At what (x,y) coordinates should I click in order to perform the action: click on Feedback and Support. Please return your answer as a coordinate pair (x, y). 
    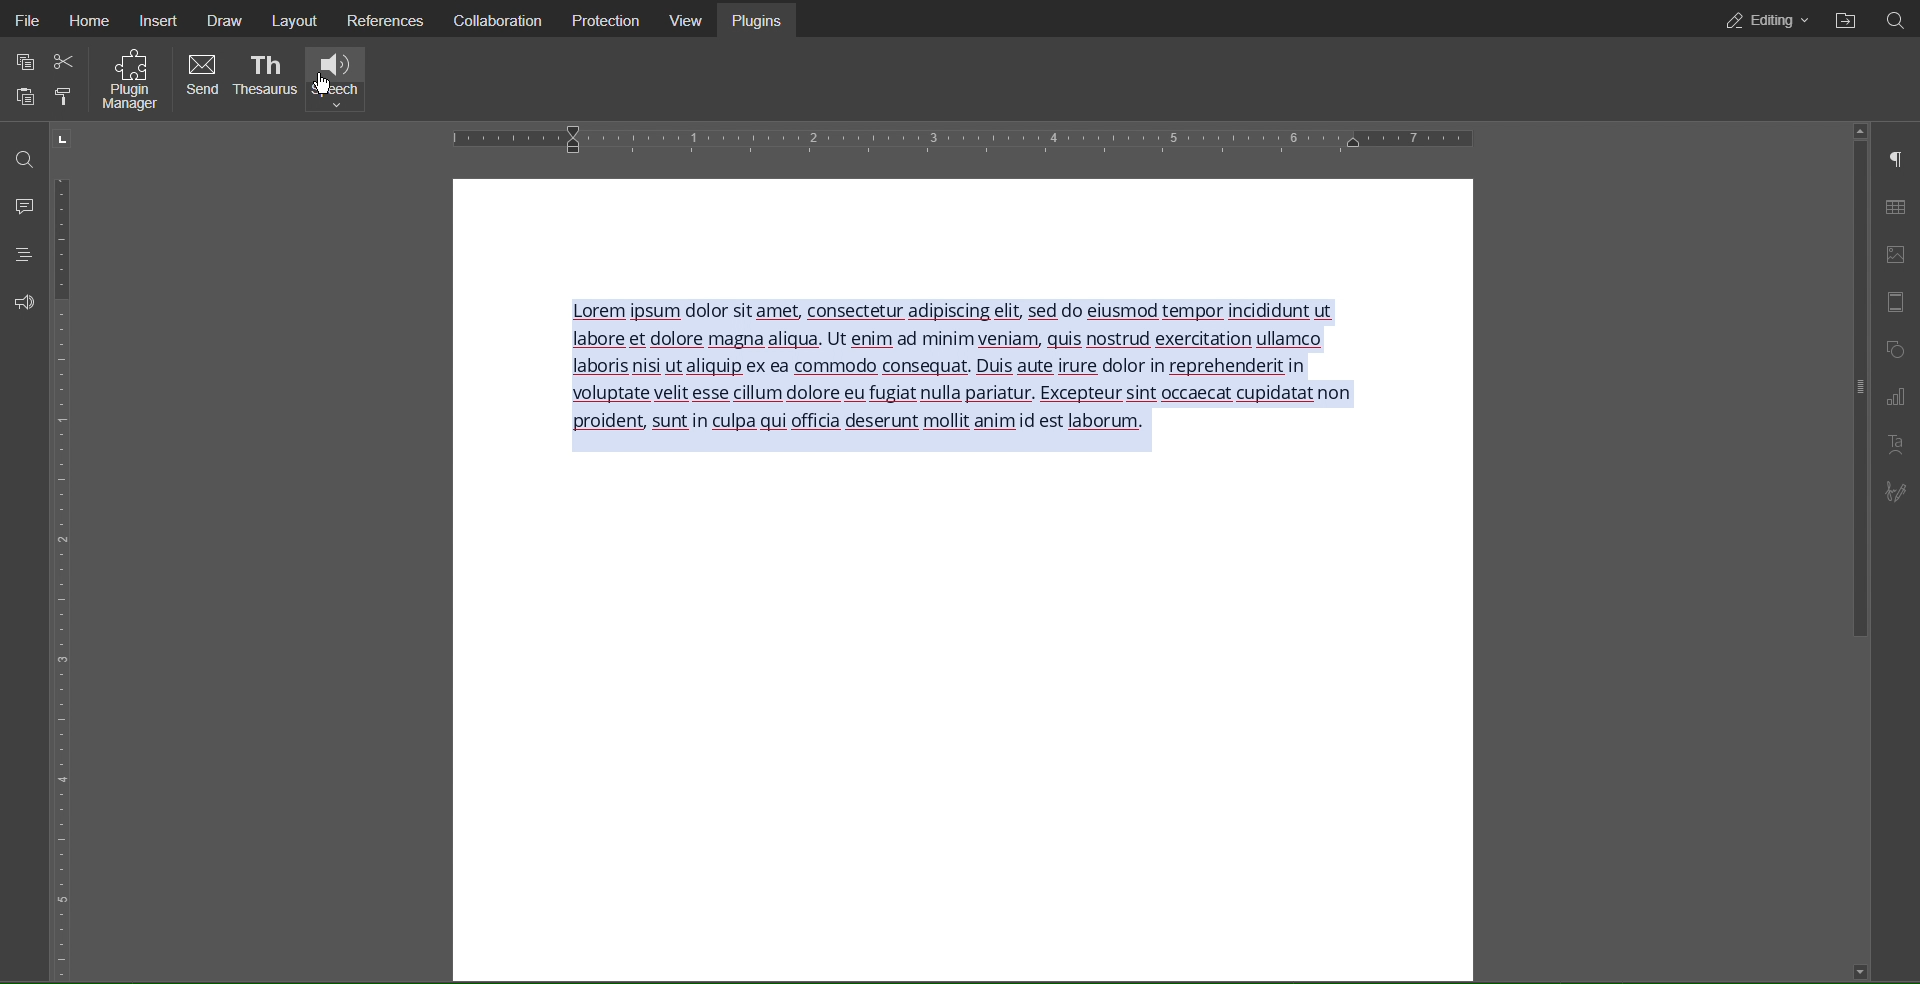
    Looking at the image, I should click on (18, 302).